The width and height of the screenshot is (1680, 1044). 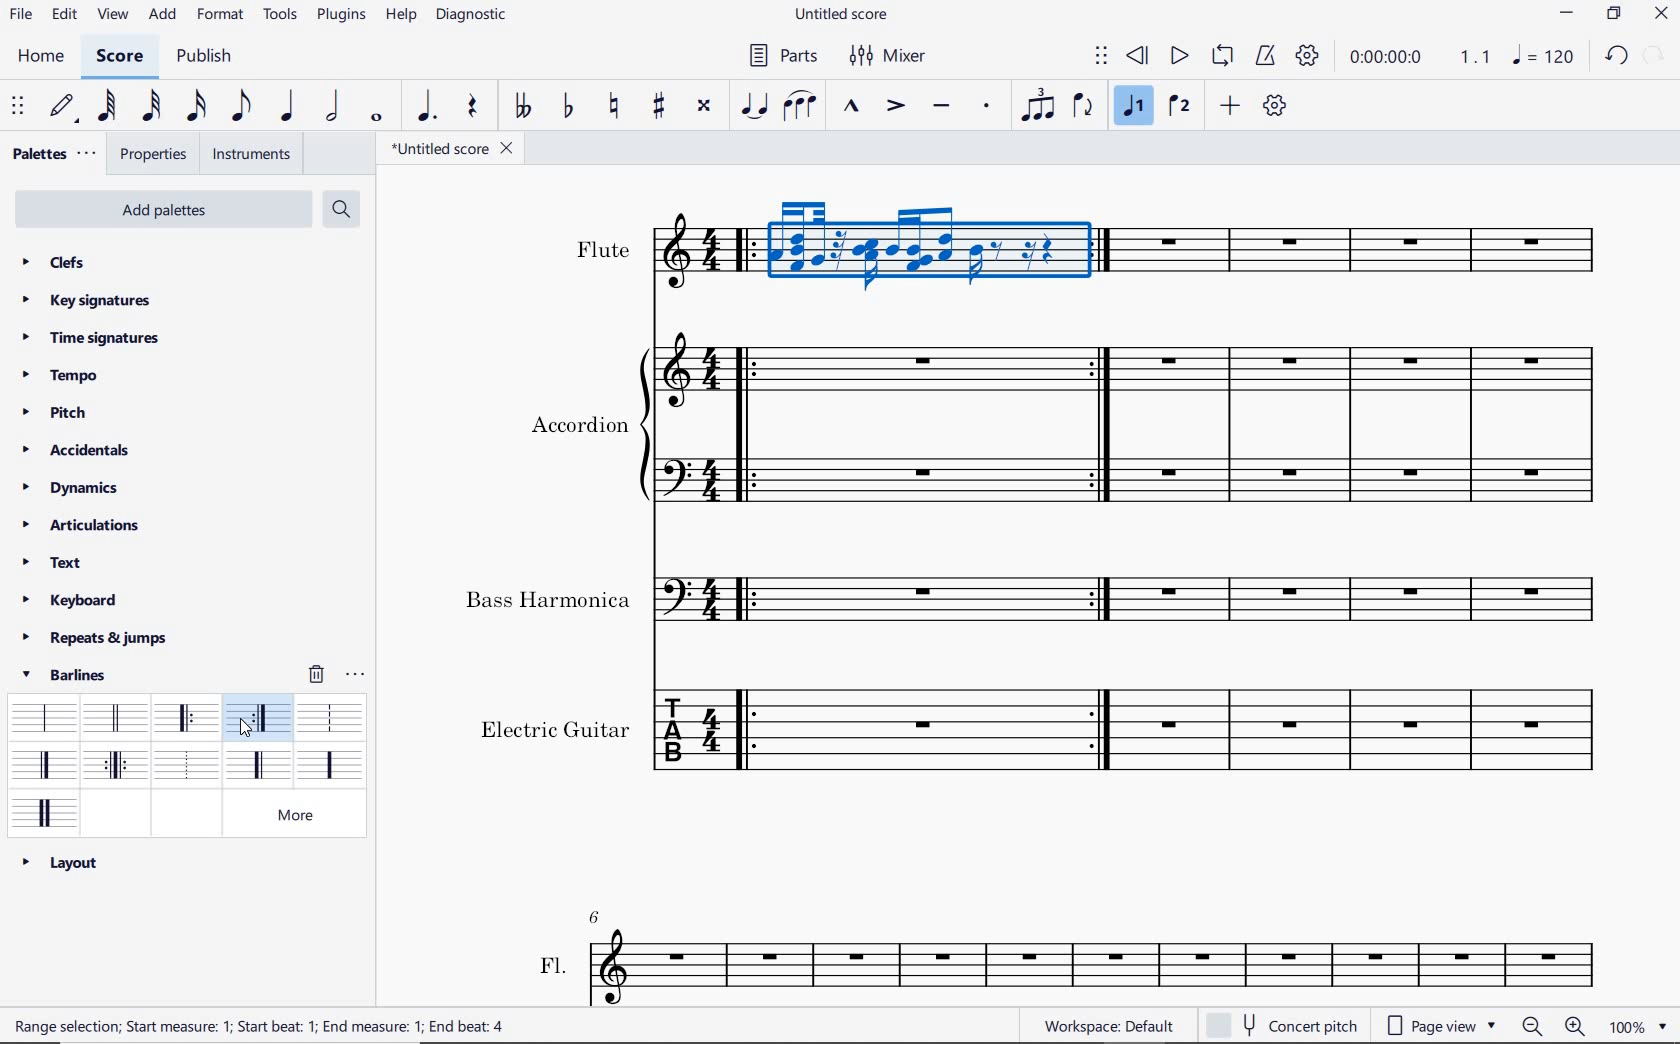 What do you see at coordinates (305, 815) in the screenshot?
I see `more` at bounding box center [305, 815].